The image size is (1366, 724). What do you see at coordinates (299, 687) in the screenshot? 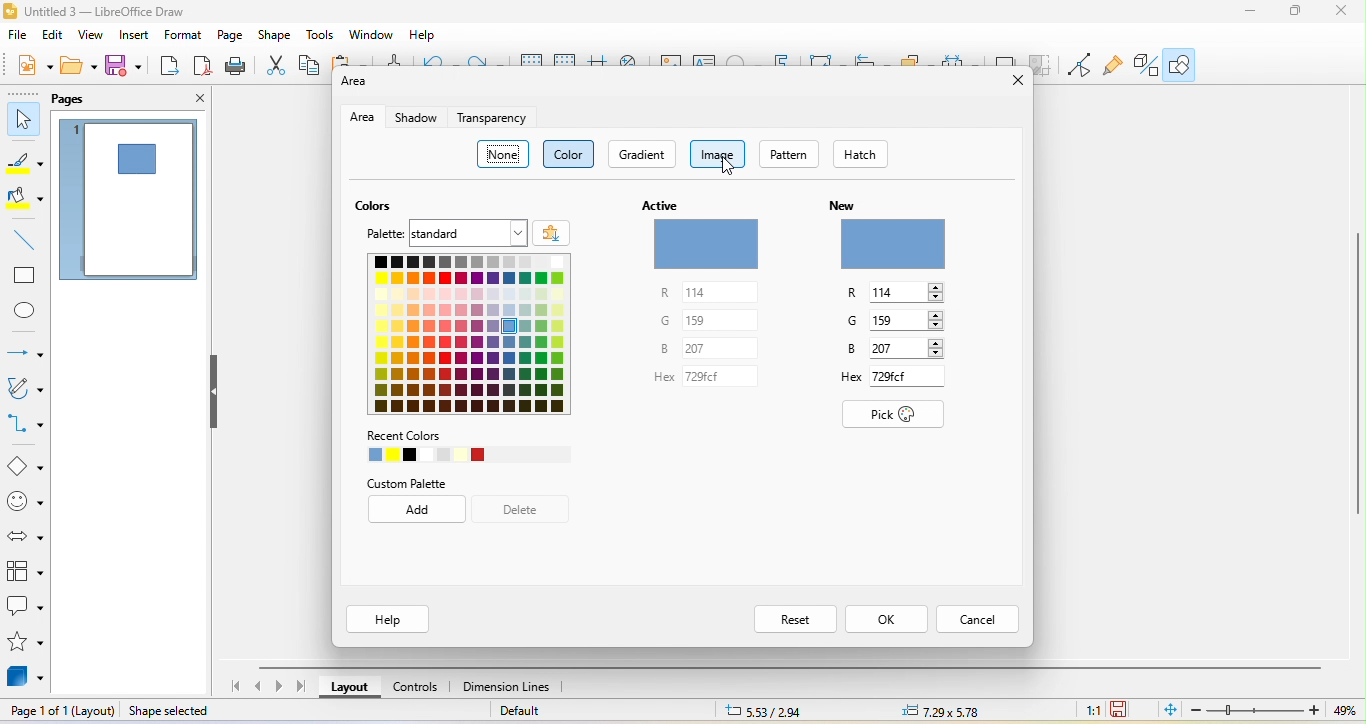
I see `last page` at bounding box center [299, 687].